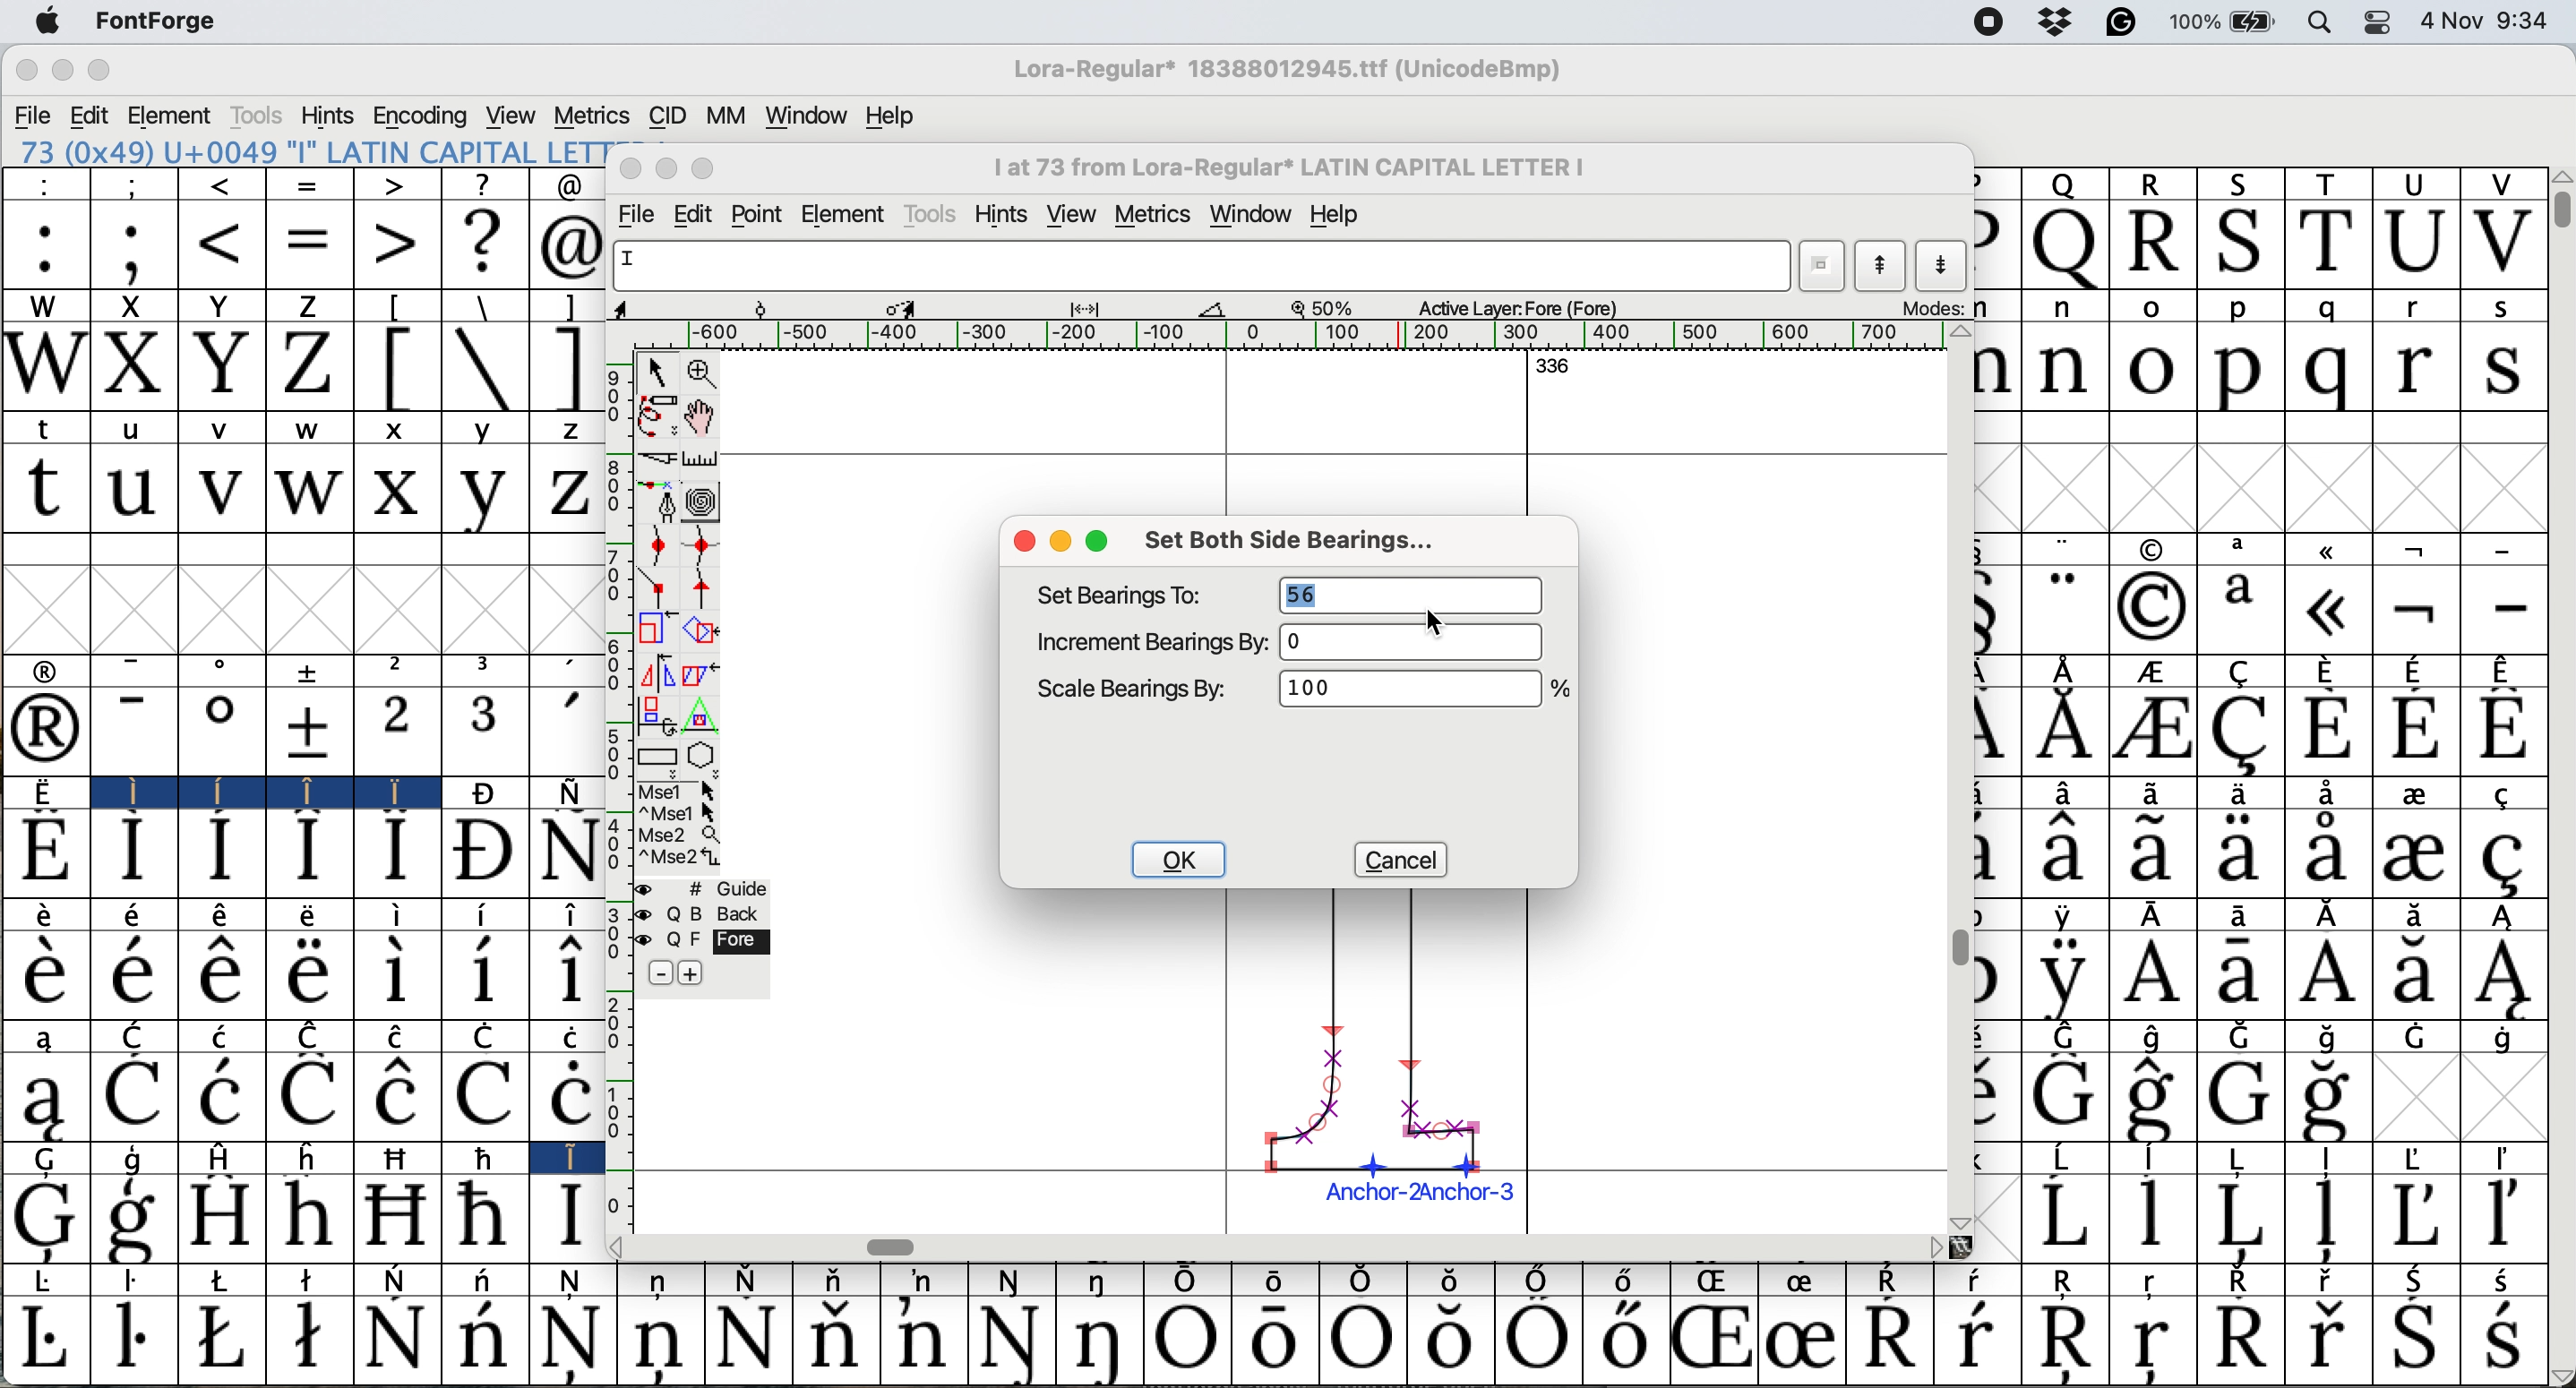 The height and width of the screenshot is (1388, 2576). Describe the element at coordinates (925, 1280) in the screenshot. I see `Symbol` at that location.